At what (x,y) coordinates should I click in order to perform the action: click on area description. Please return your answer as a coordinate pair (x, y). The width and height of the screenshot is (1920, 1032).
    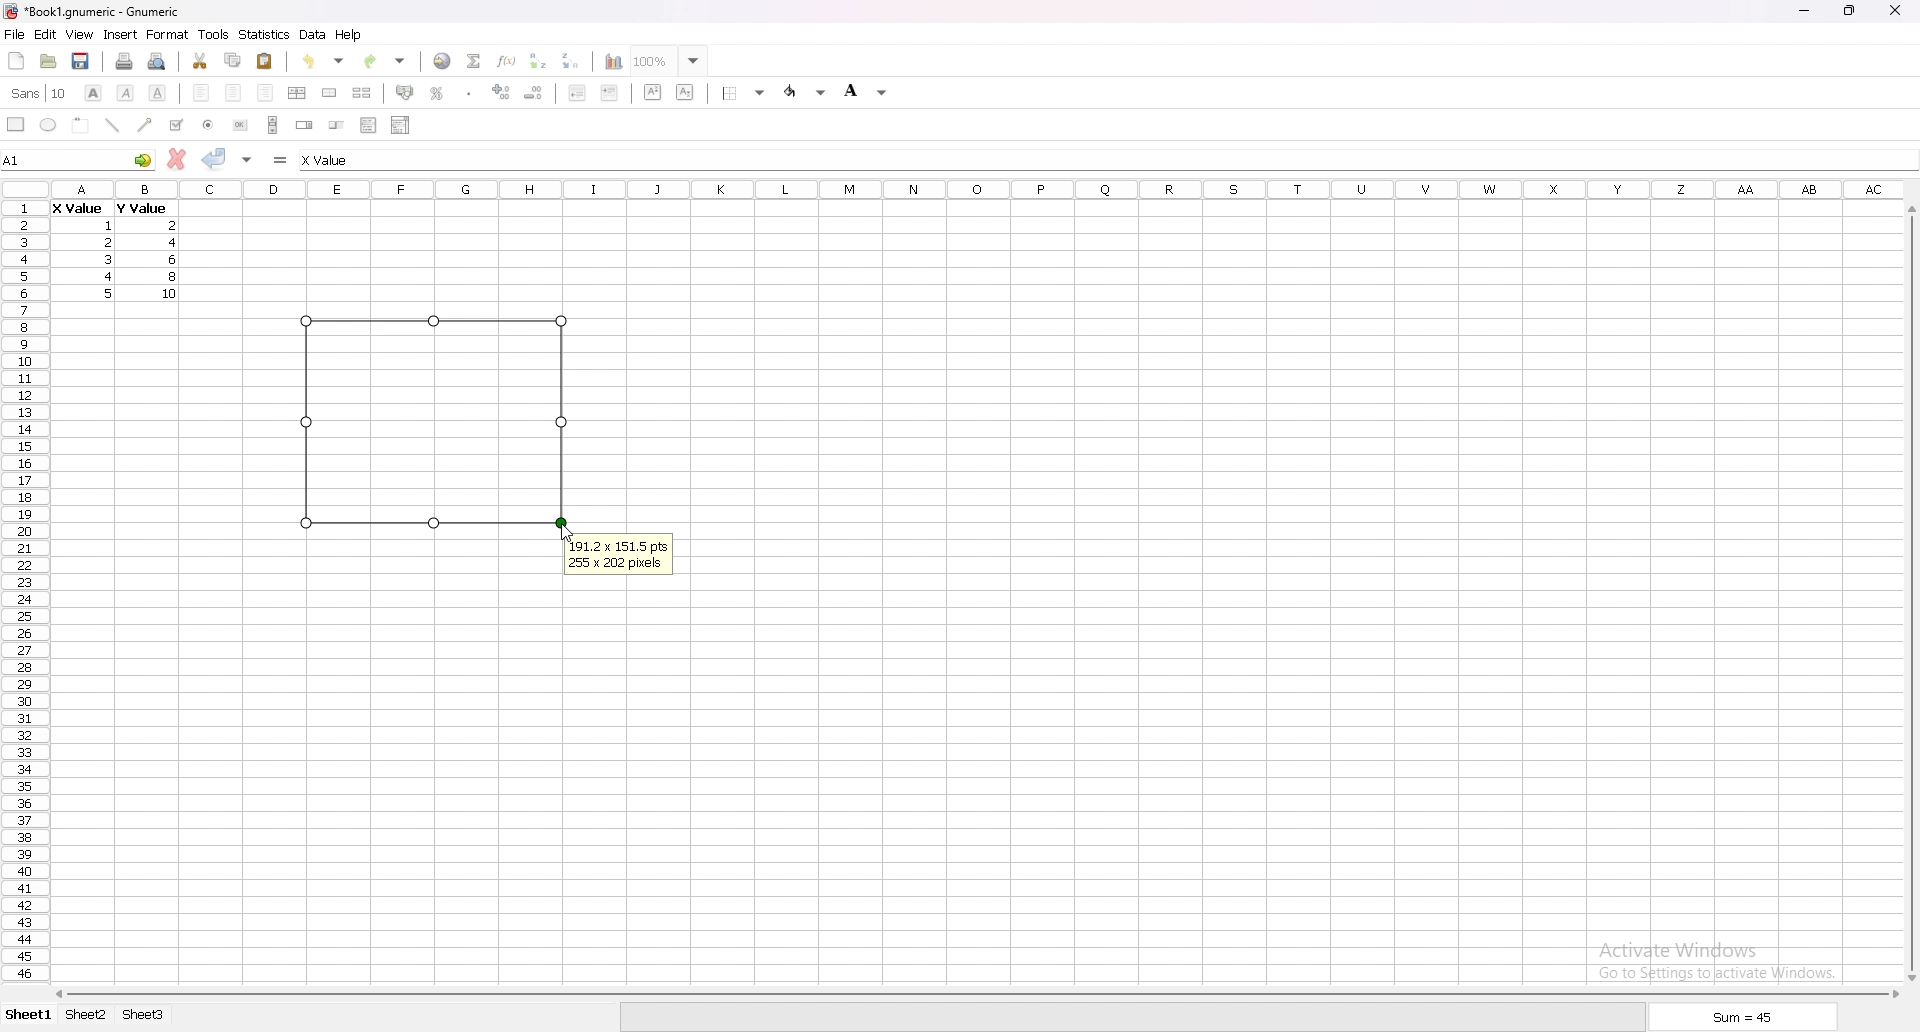
    Looking at the image, I should click on (619, 556).